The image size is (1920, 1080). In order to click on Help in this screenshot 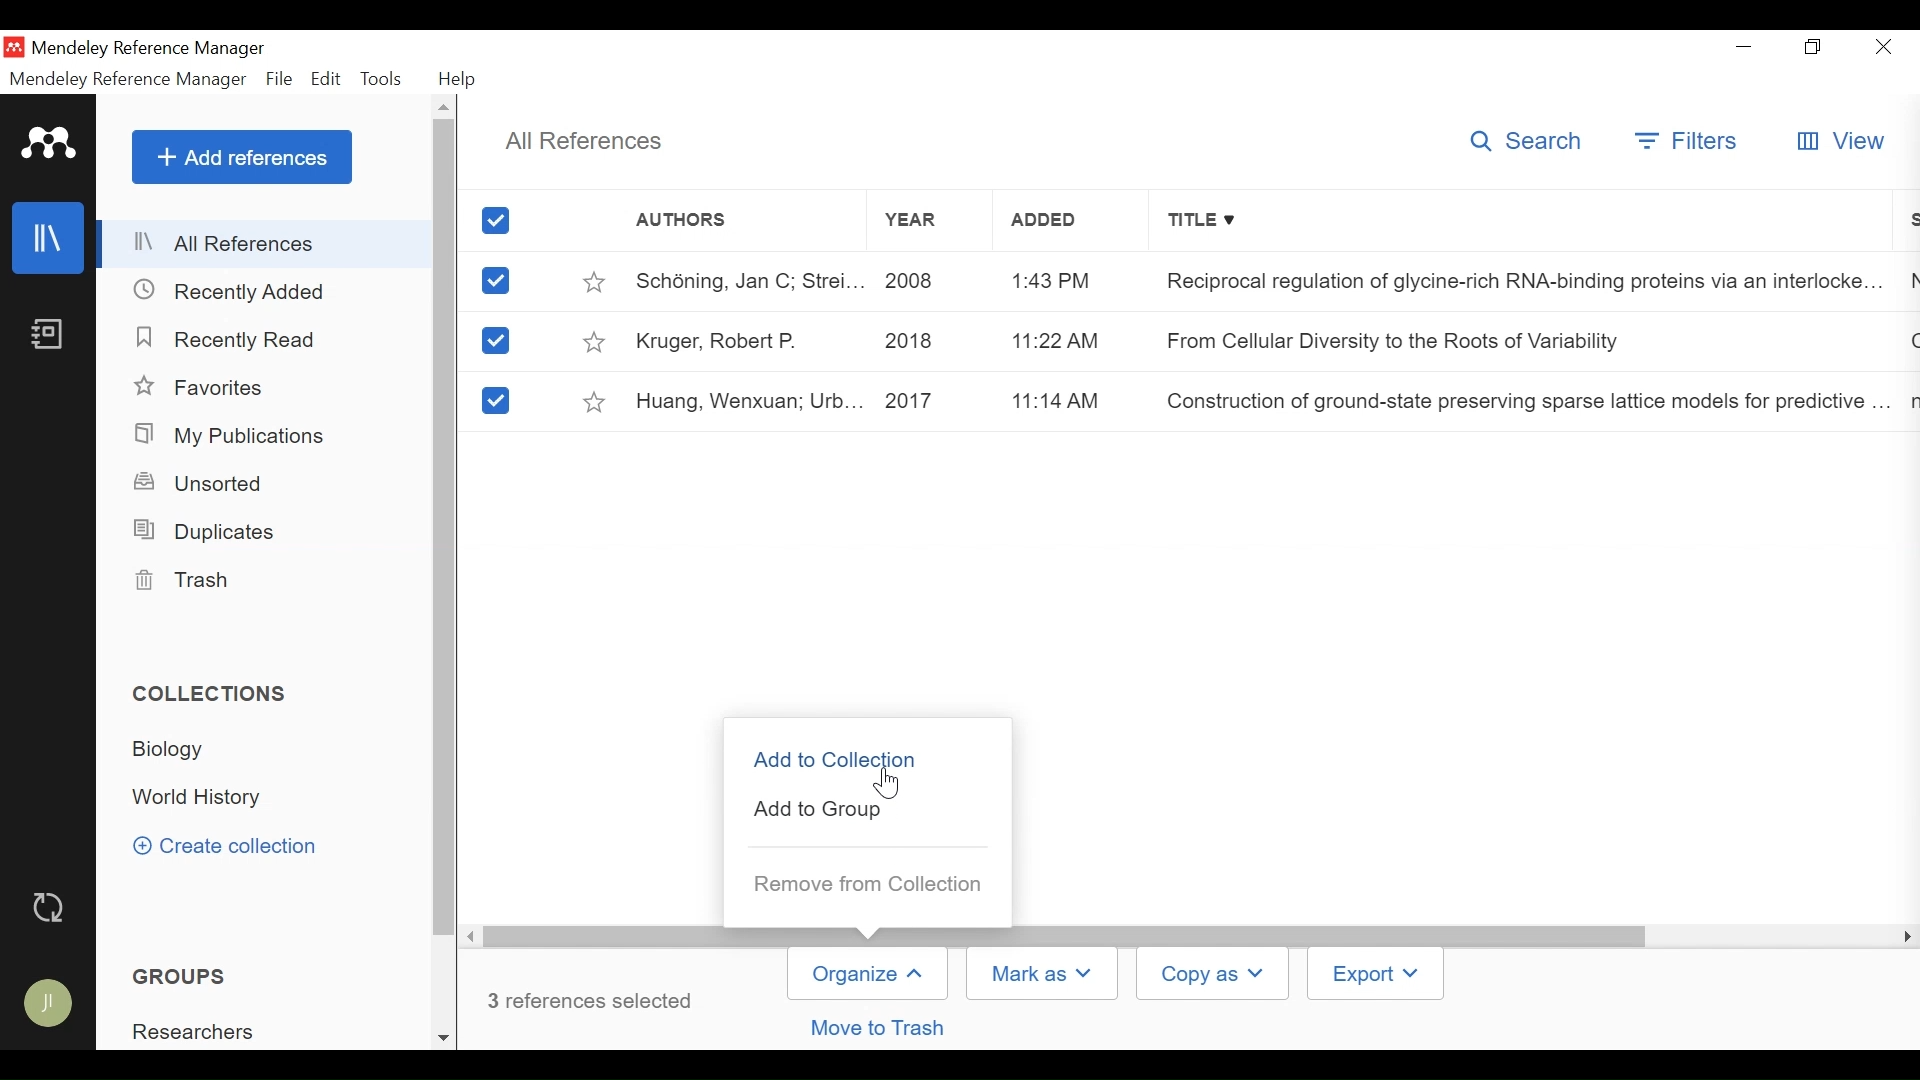, I will do `click(461, 79)`.